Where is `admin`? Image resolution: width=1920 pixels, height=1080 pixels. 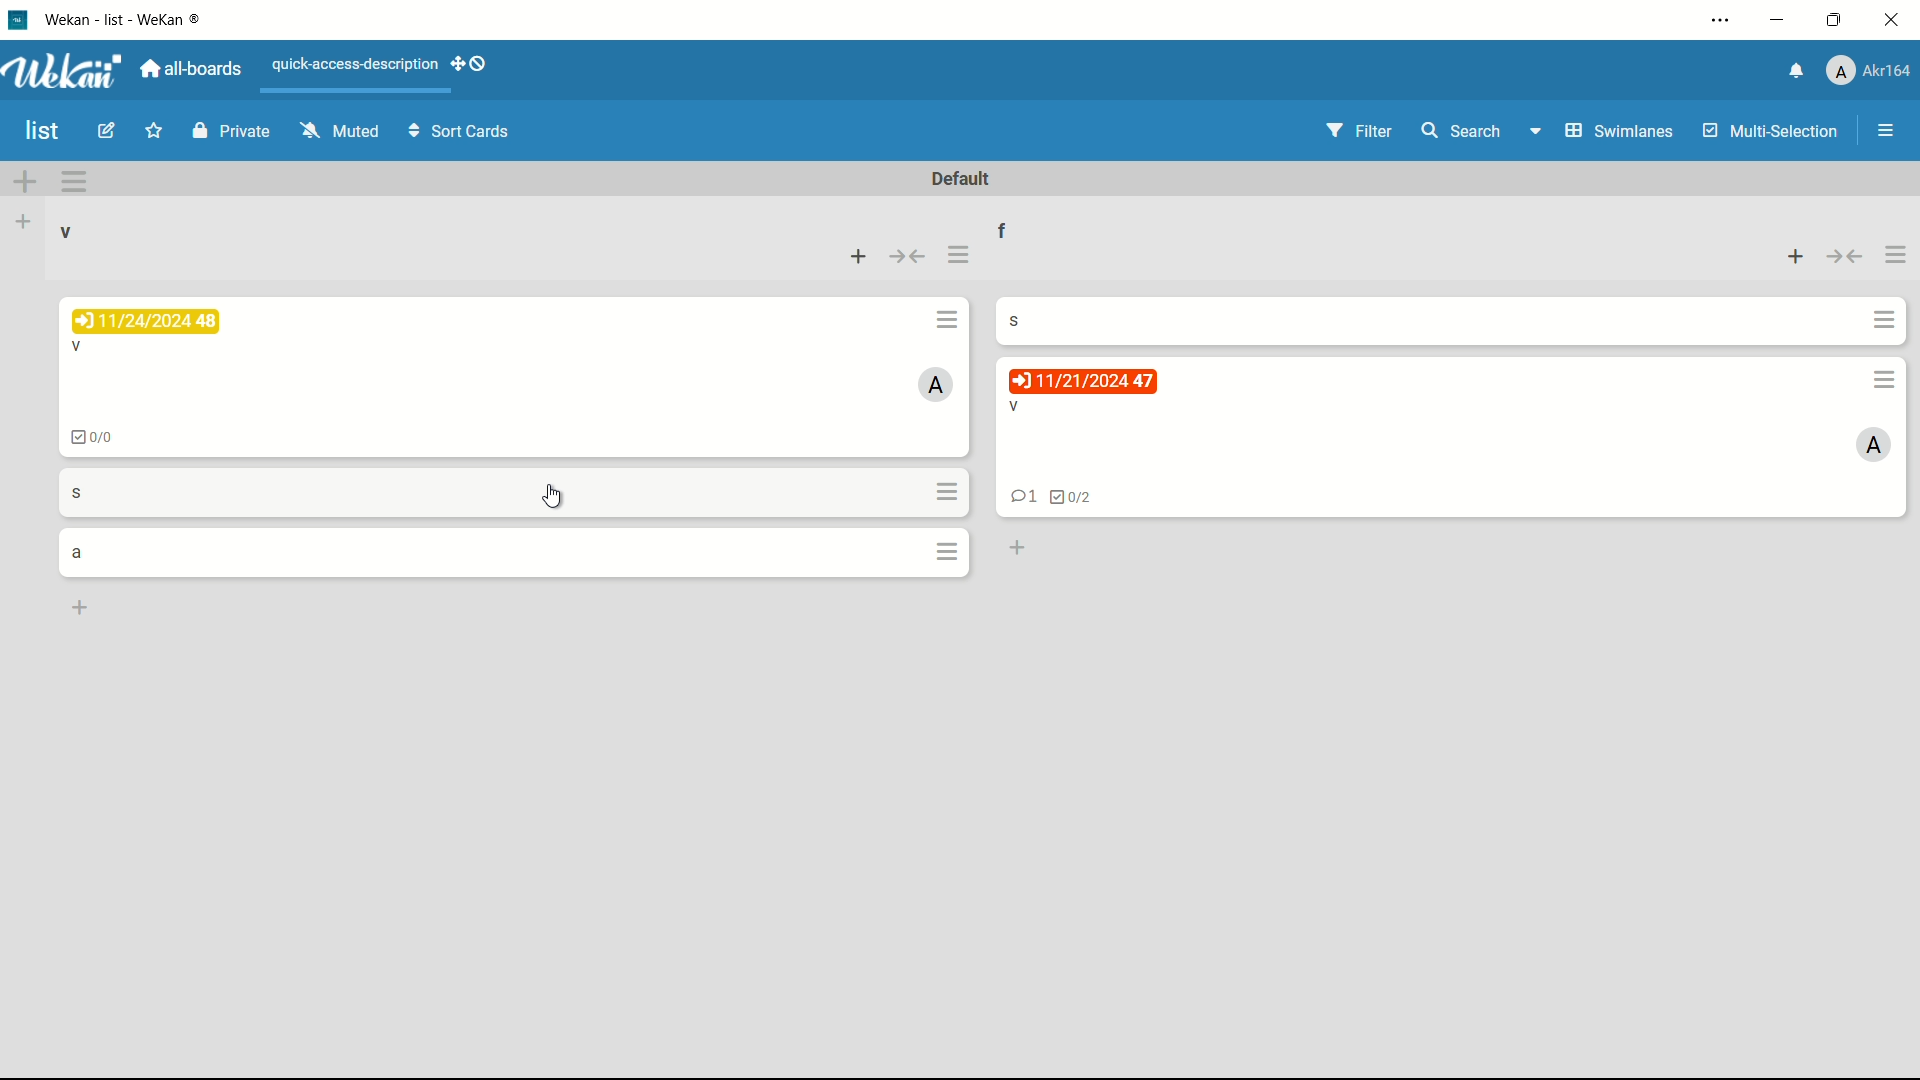
admin is located at coordinates (1873, 447).